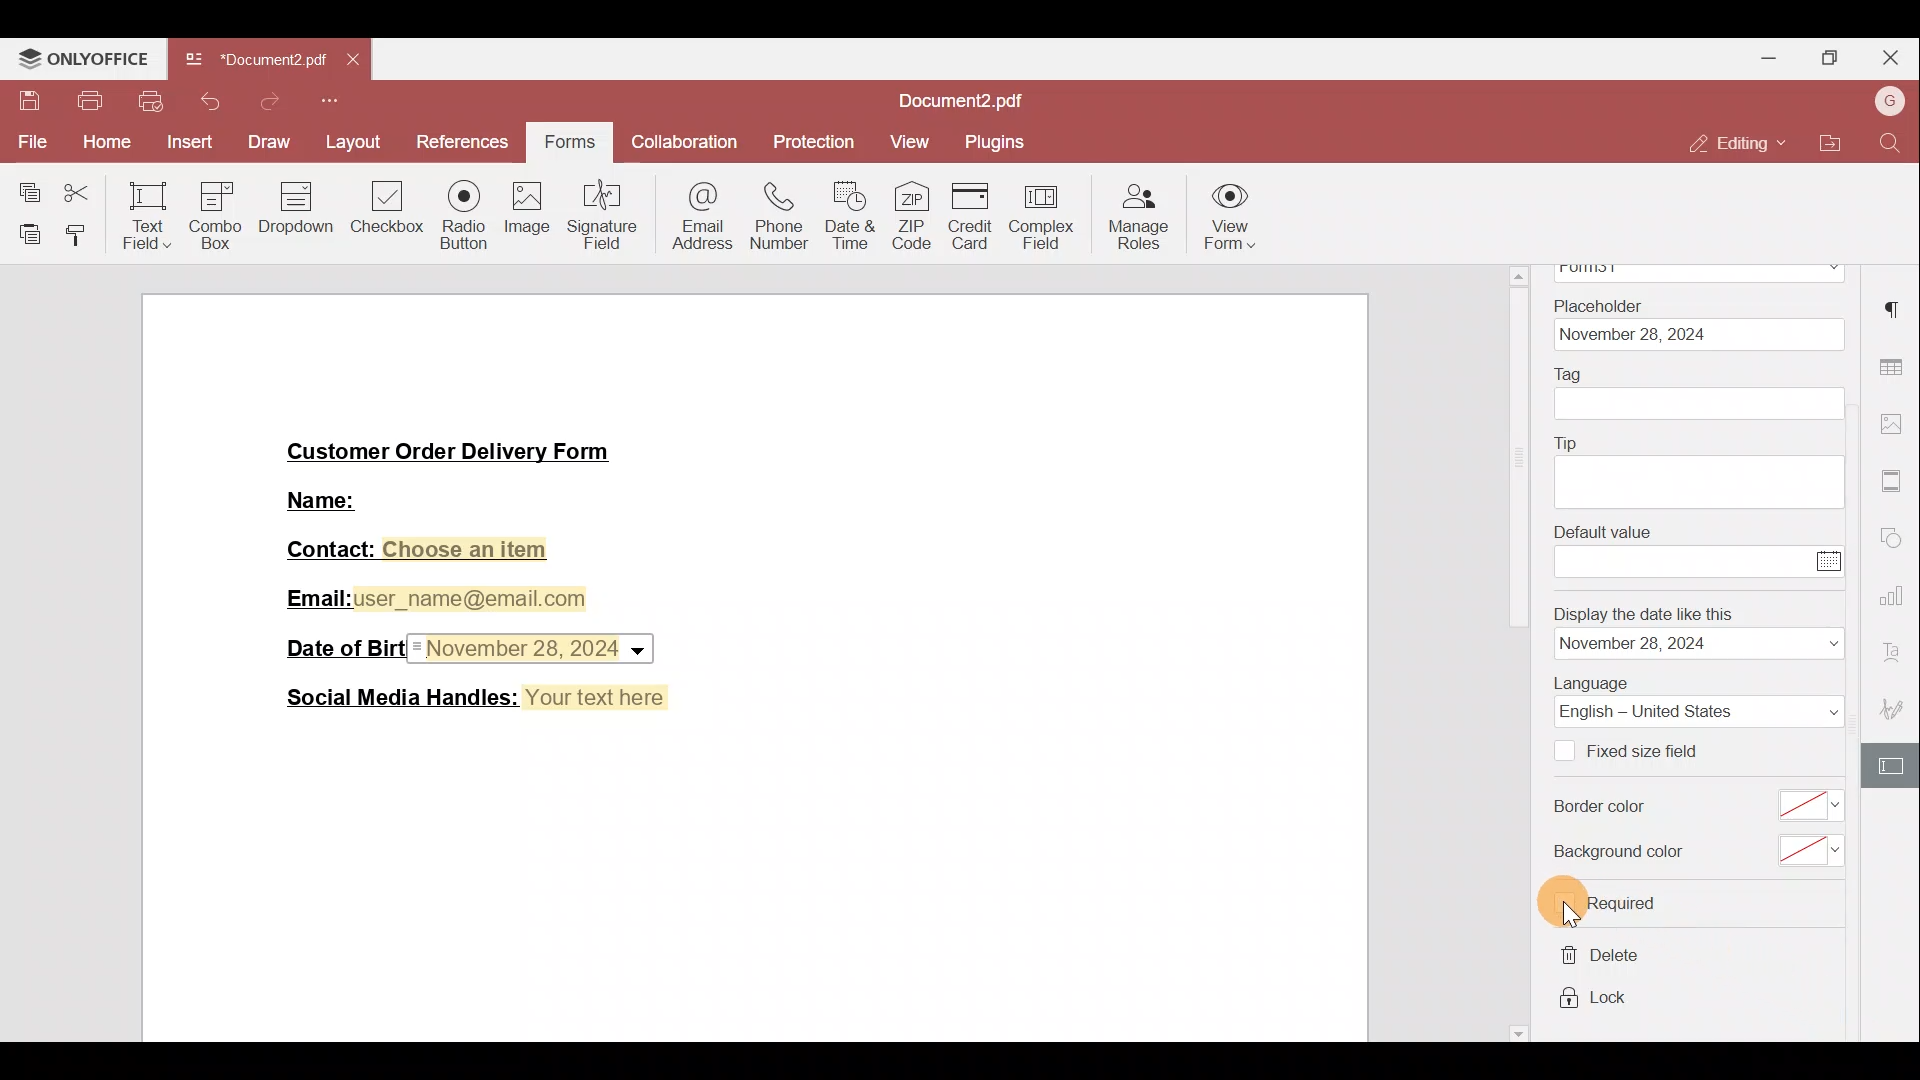 The width and height of the screenshot is (1920, 1080). I want to click on lock, so click(1596, 997).